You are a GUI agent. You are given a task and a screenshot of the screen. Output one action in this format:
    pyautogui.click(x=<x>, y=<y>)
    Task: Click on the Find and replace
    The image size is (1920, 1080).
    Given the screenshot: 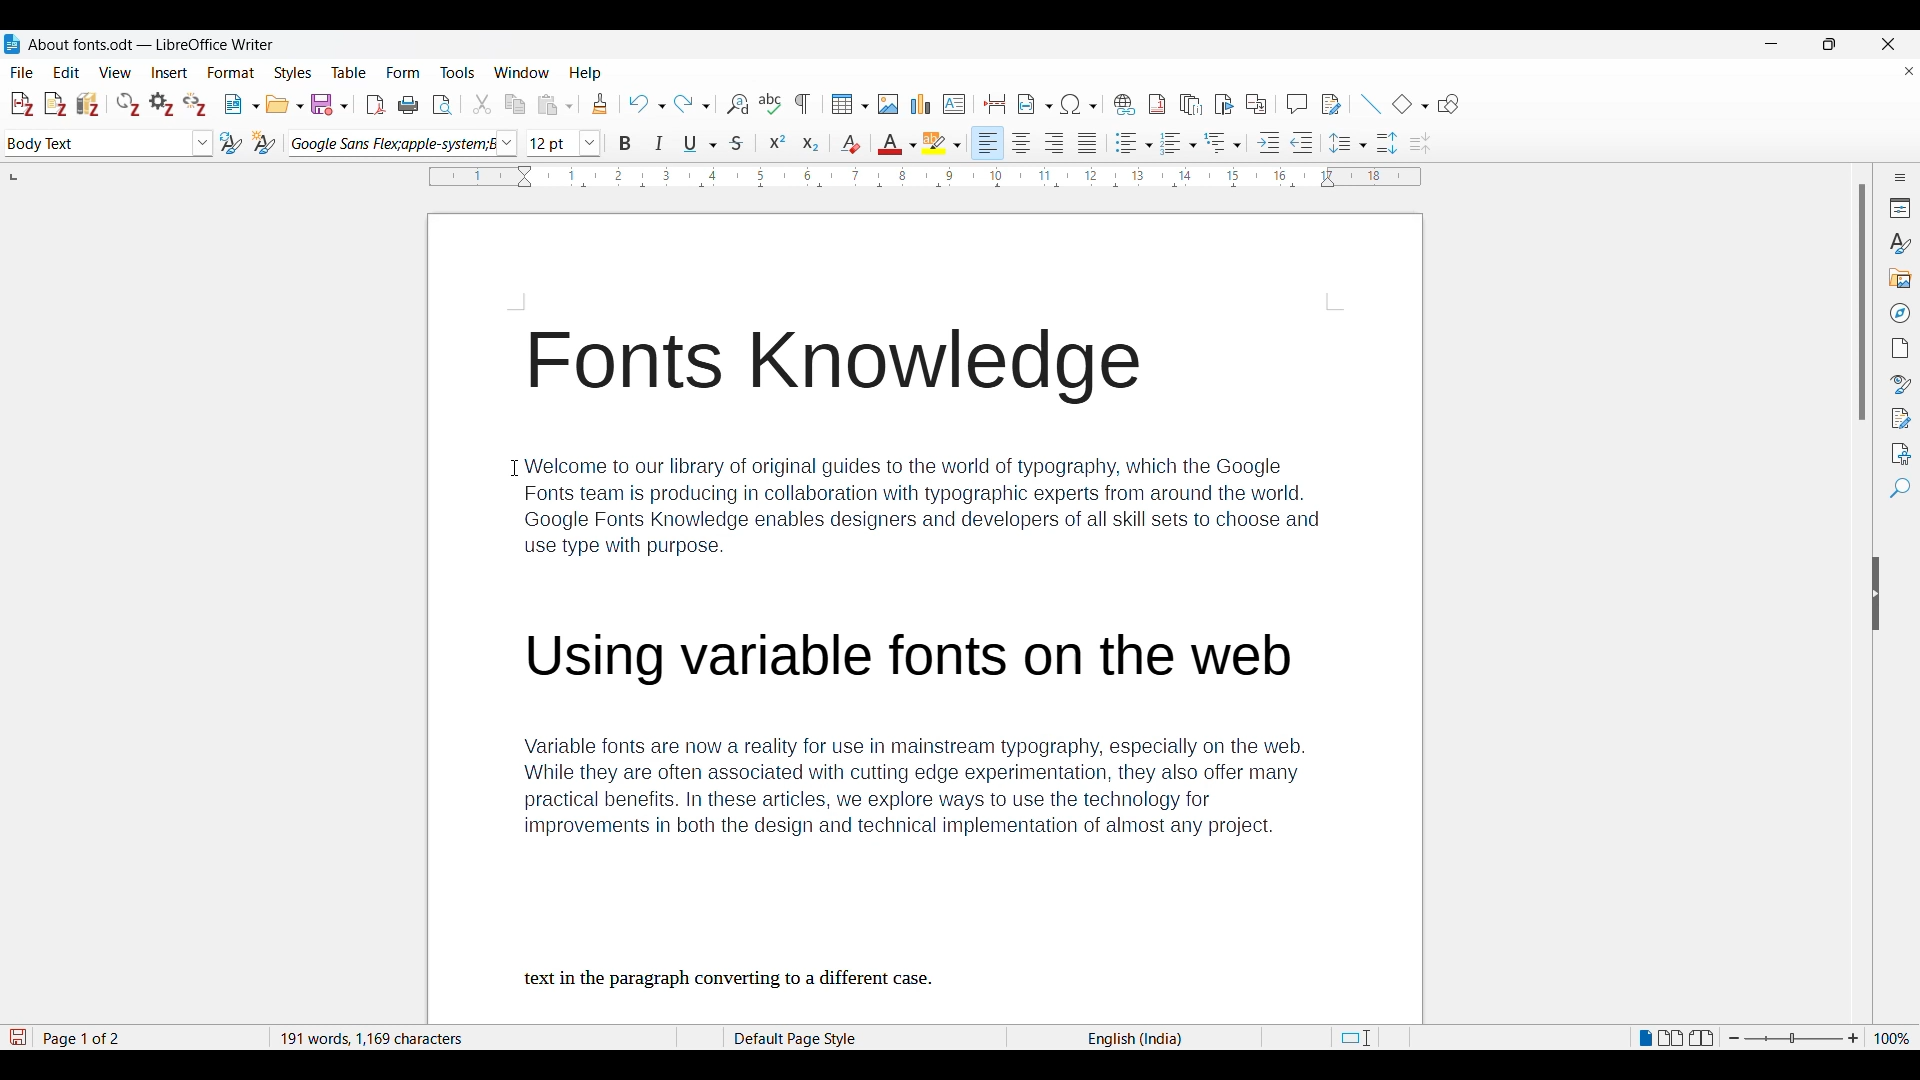 What is the action you would take?
    pyautogui.click(x=737, y=104)
    